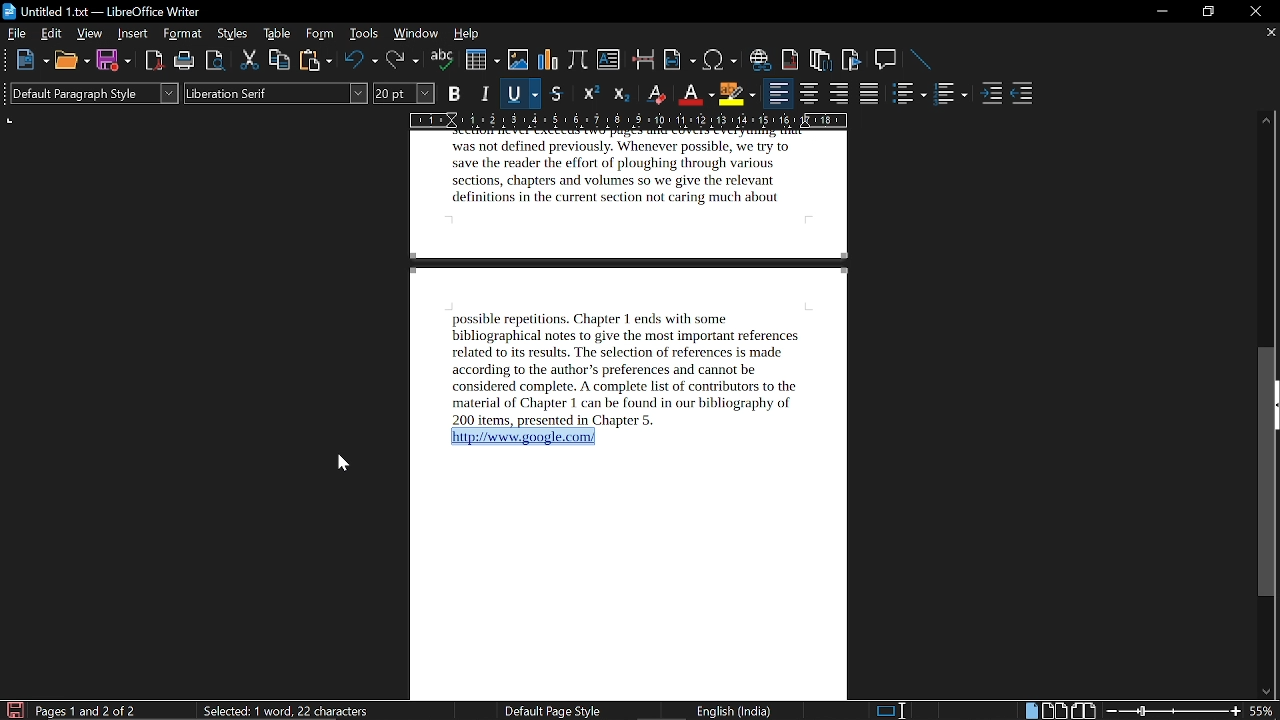 The height and width of the screenshot is (720, 1280). I want to click on export as pdf, so click(150, 62).